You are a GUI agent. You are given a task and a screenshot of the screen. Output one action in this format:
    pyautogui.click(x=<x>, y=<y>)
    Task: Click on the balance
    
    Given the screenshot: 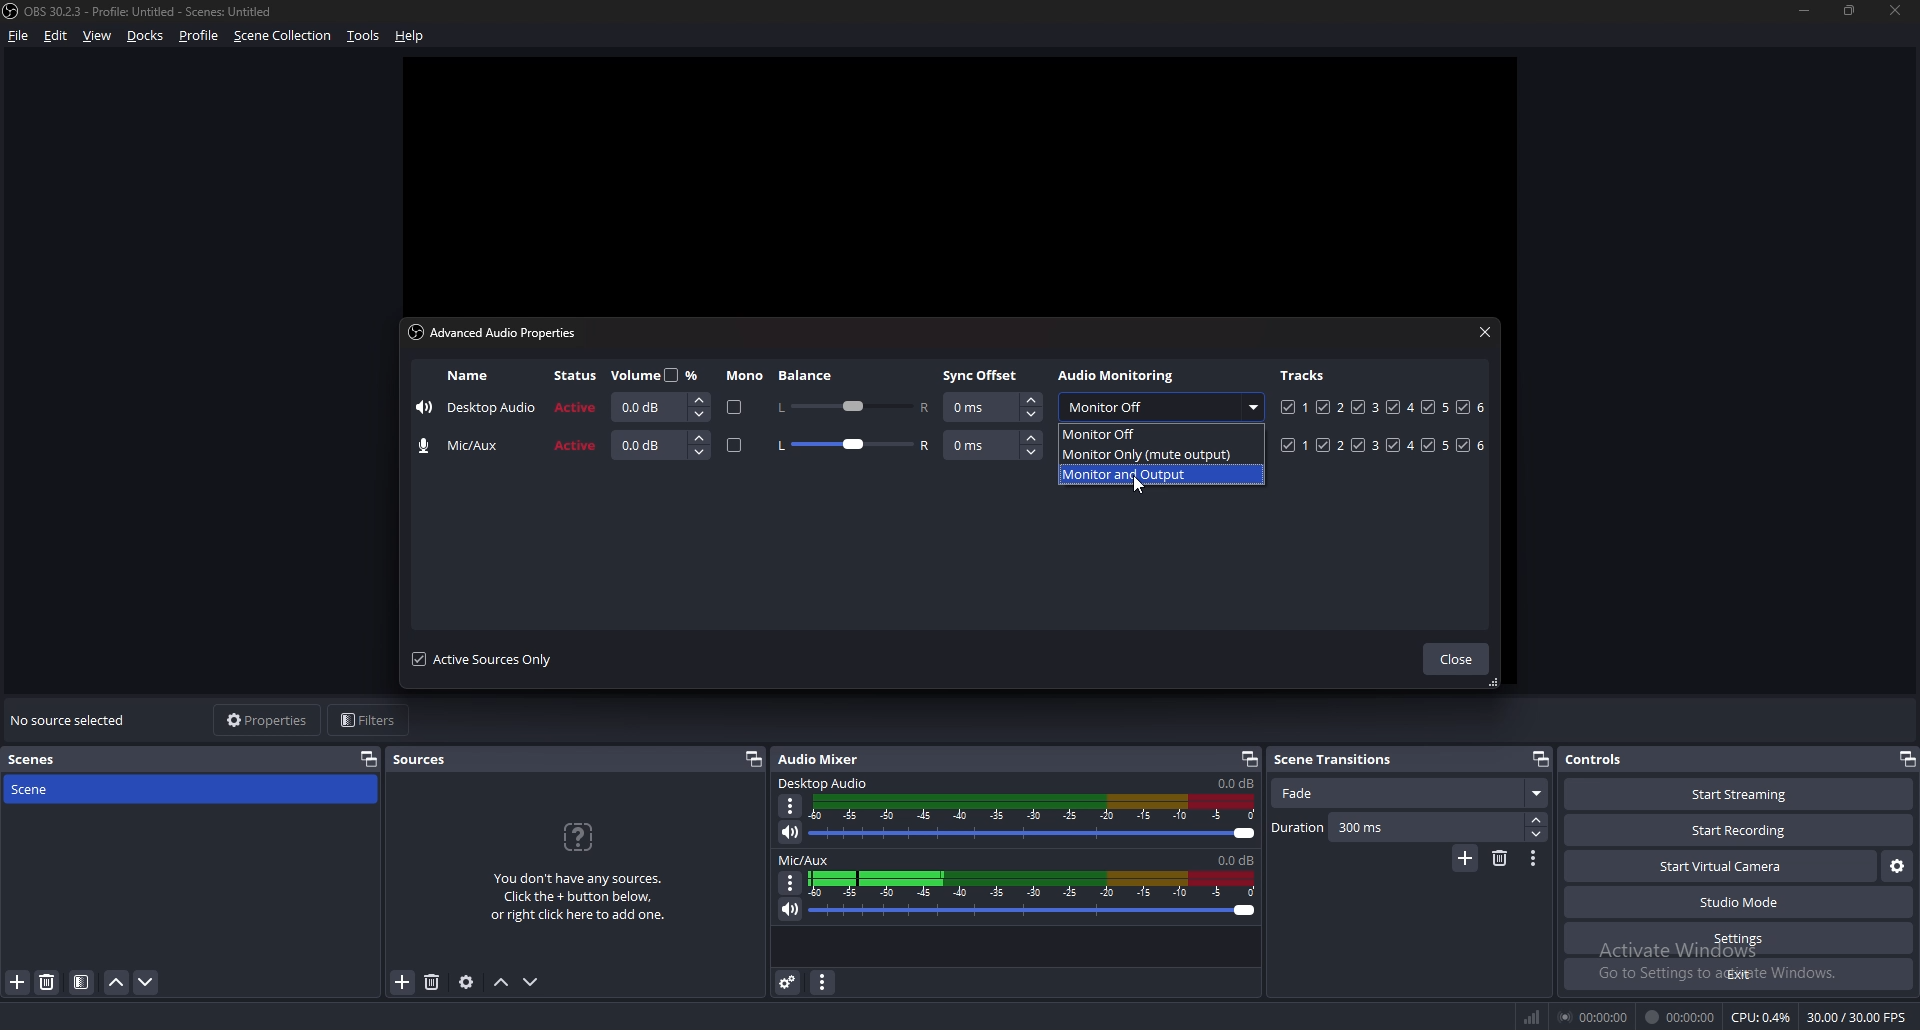 What is the action you would take?
    pyautogui.click(x=808, y=375)
    